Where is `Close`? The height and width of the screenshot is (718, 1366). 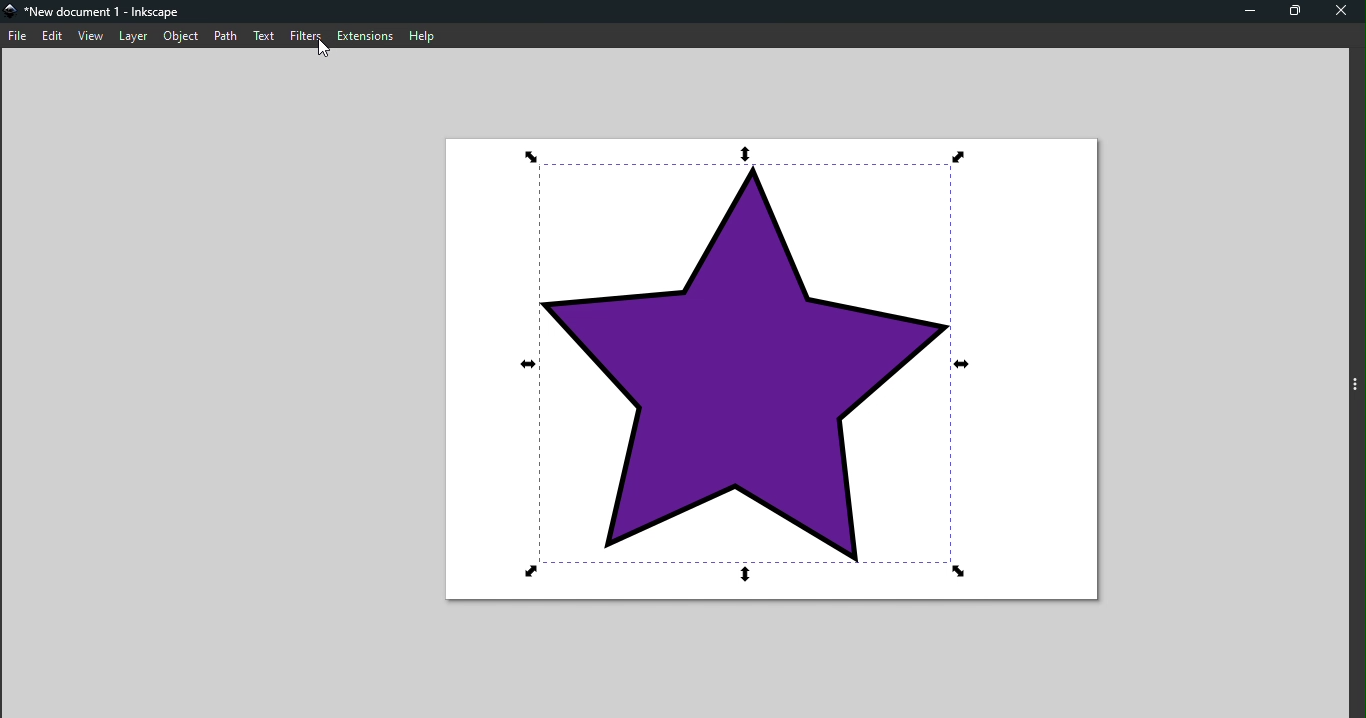
Close is located at coordinates (1345, 11).